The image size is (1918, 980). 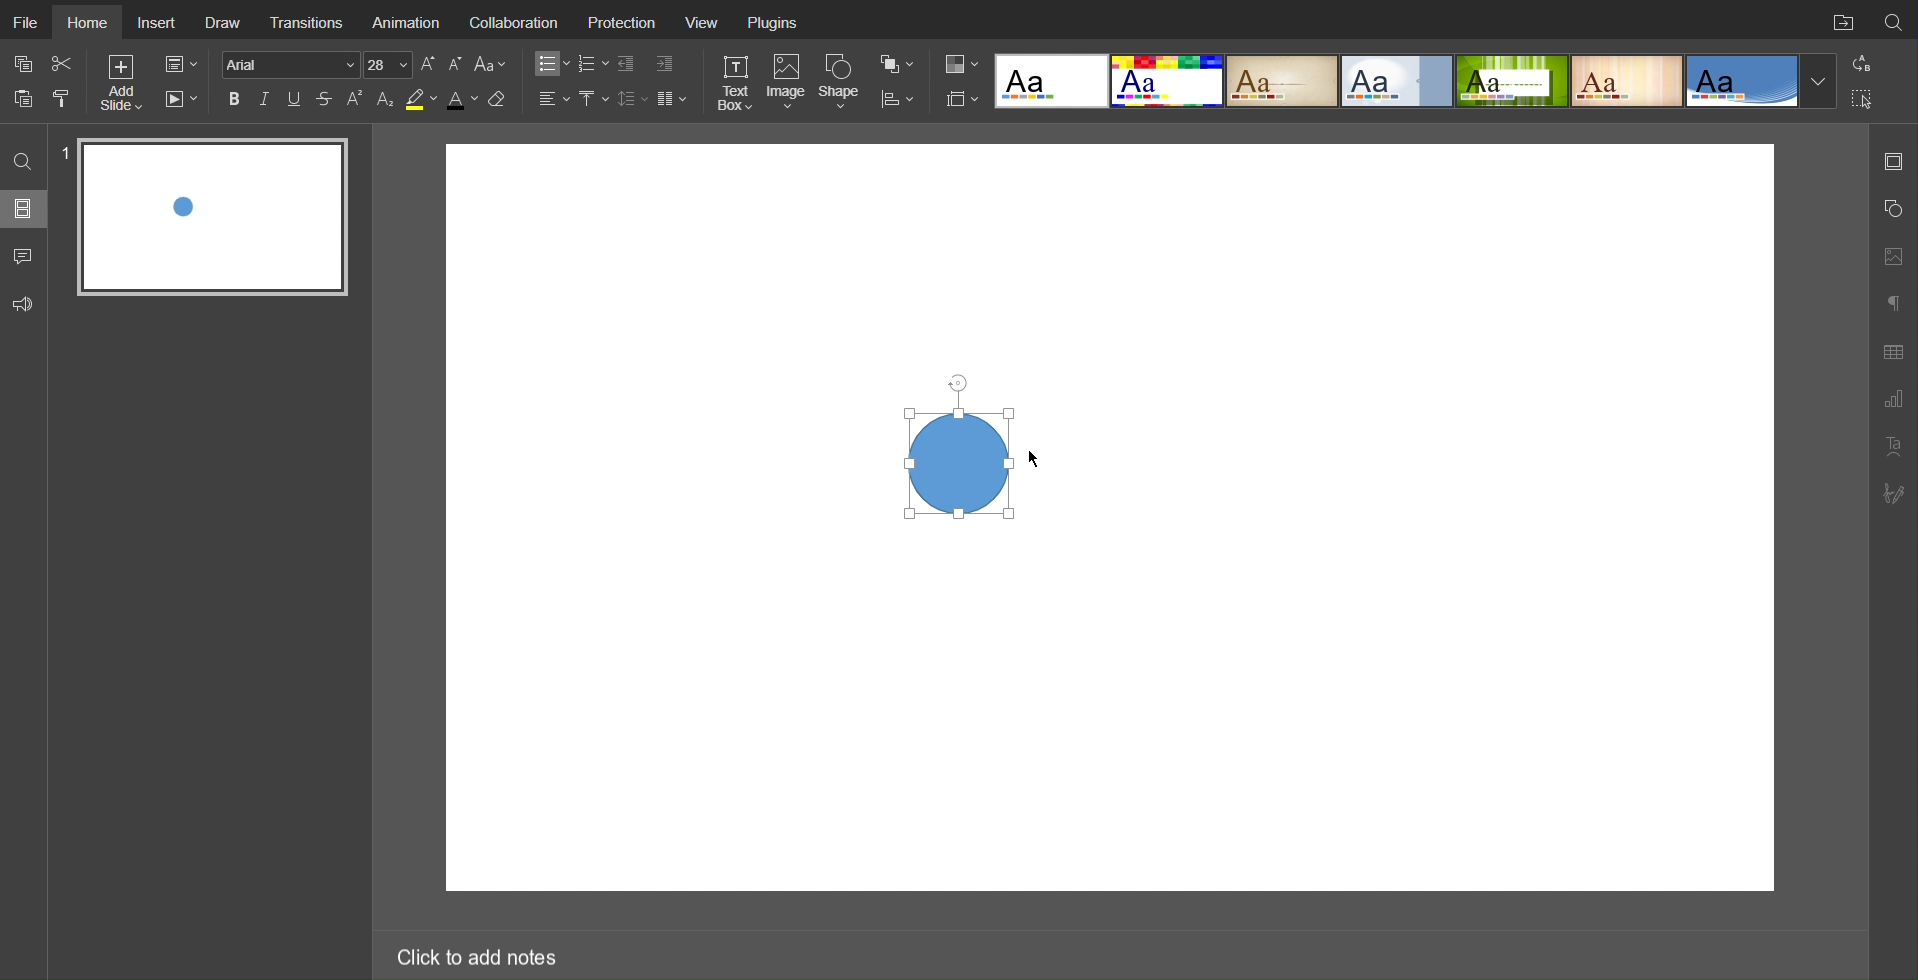 I want to click on Templates, so click(x=1415, y=81).